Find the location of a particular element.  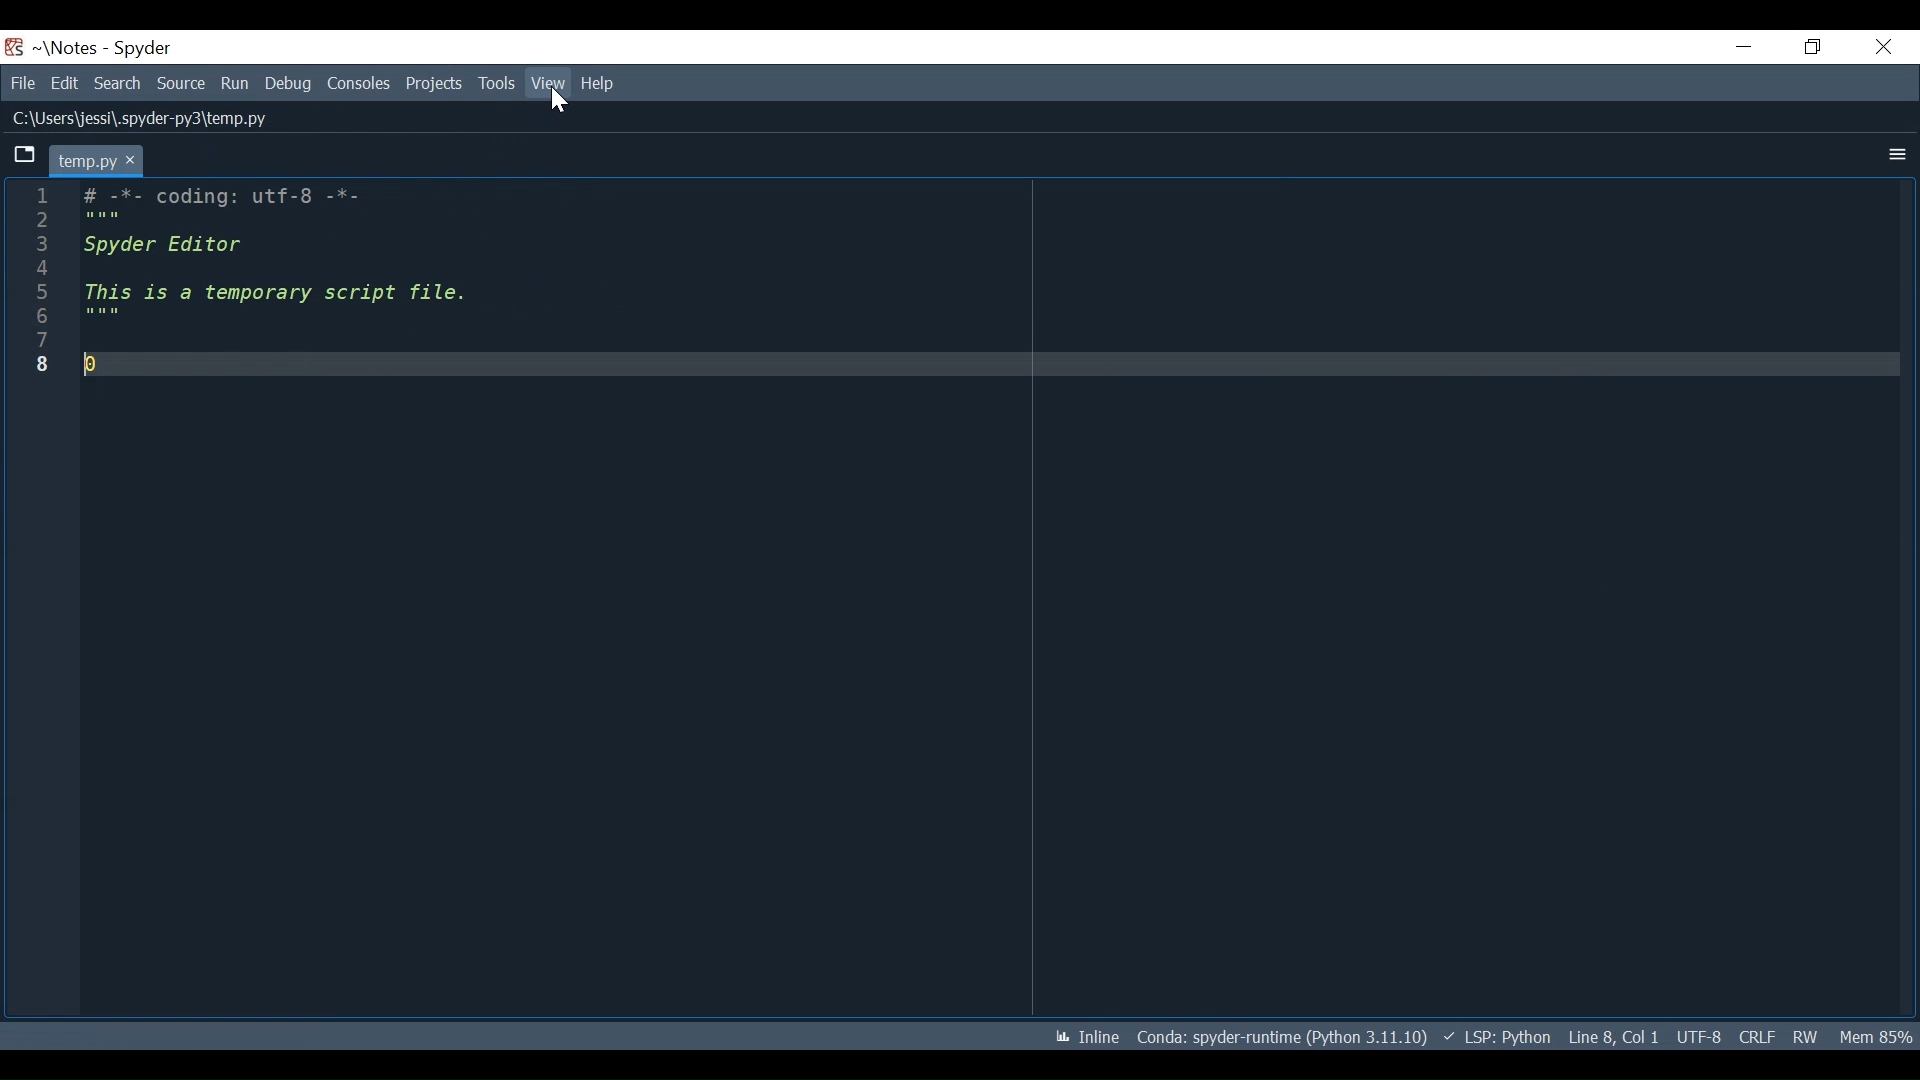

Edit is located at coordinates (64, 83).